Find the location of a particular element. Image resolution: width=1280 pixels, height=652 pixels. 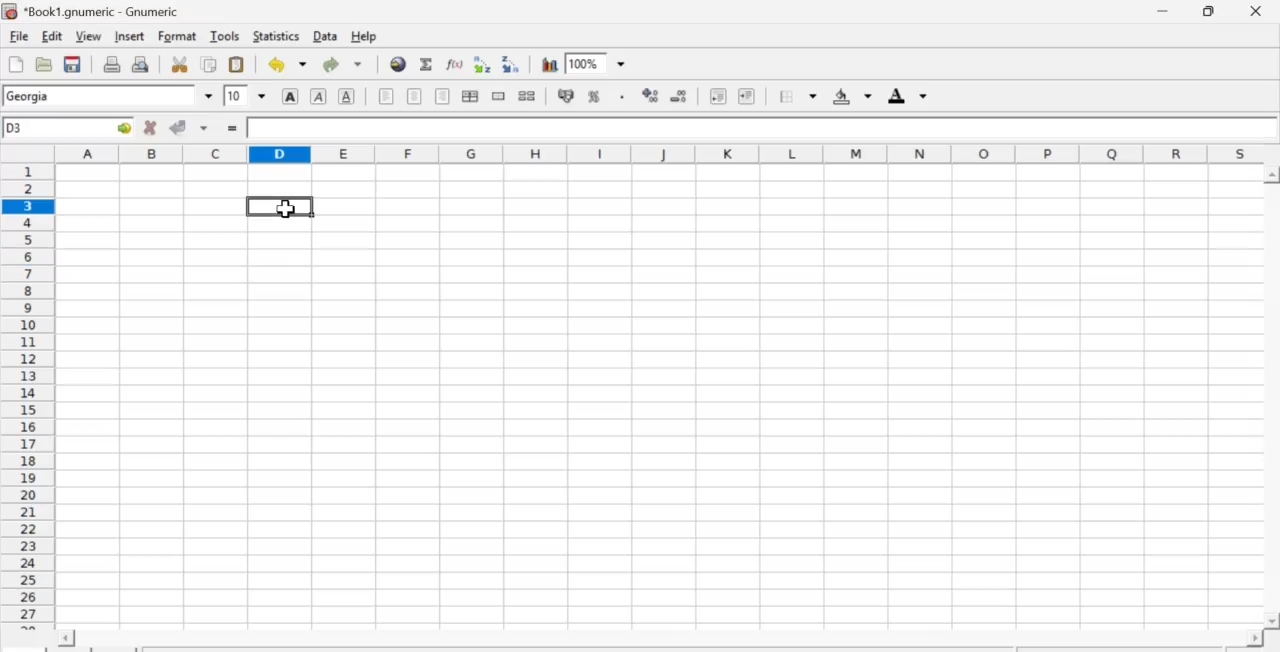

Close is located at coordinates (1257, 12).